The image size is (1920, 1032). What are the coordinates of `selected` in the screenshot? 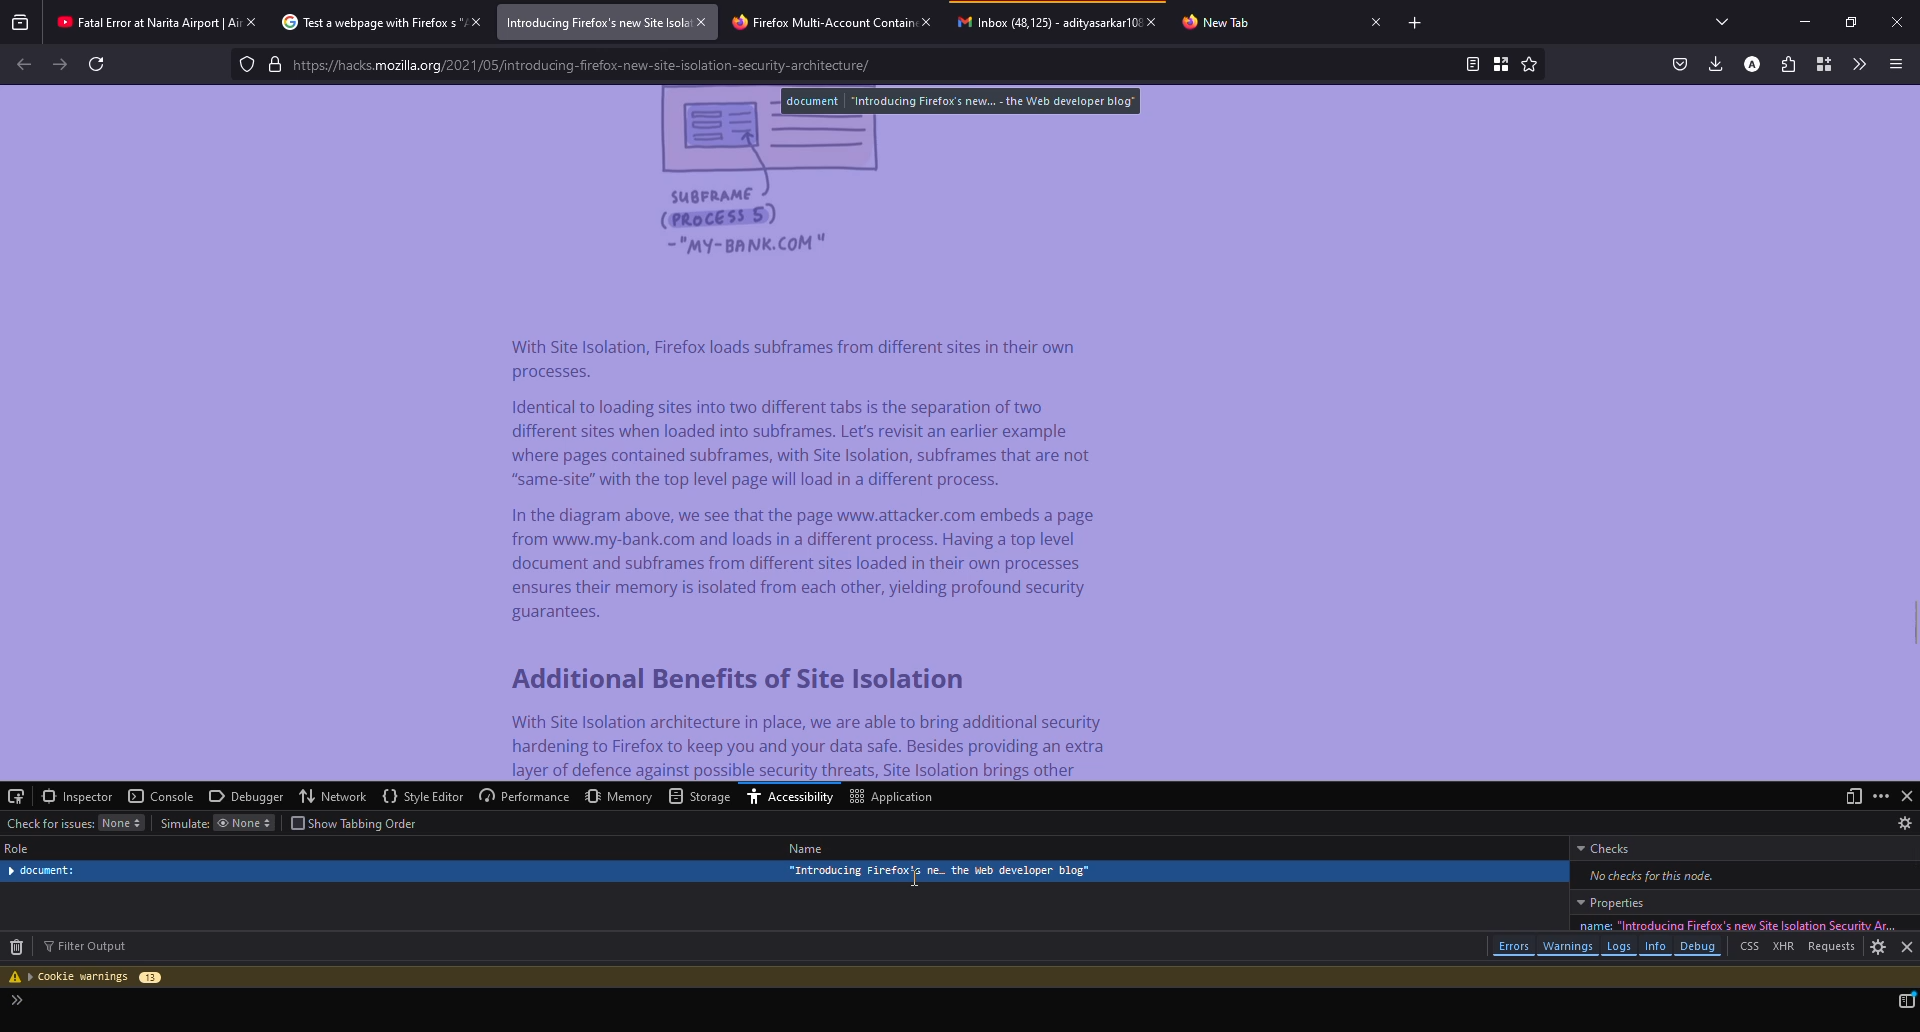 It's located at (788, 871).